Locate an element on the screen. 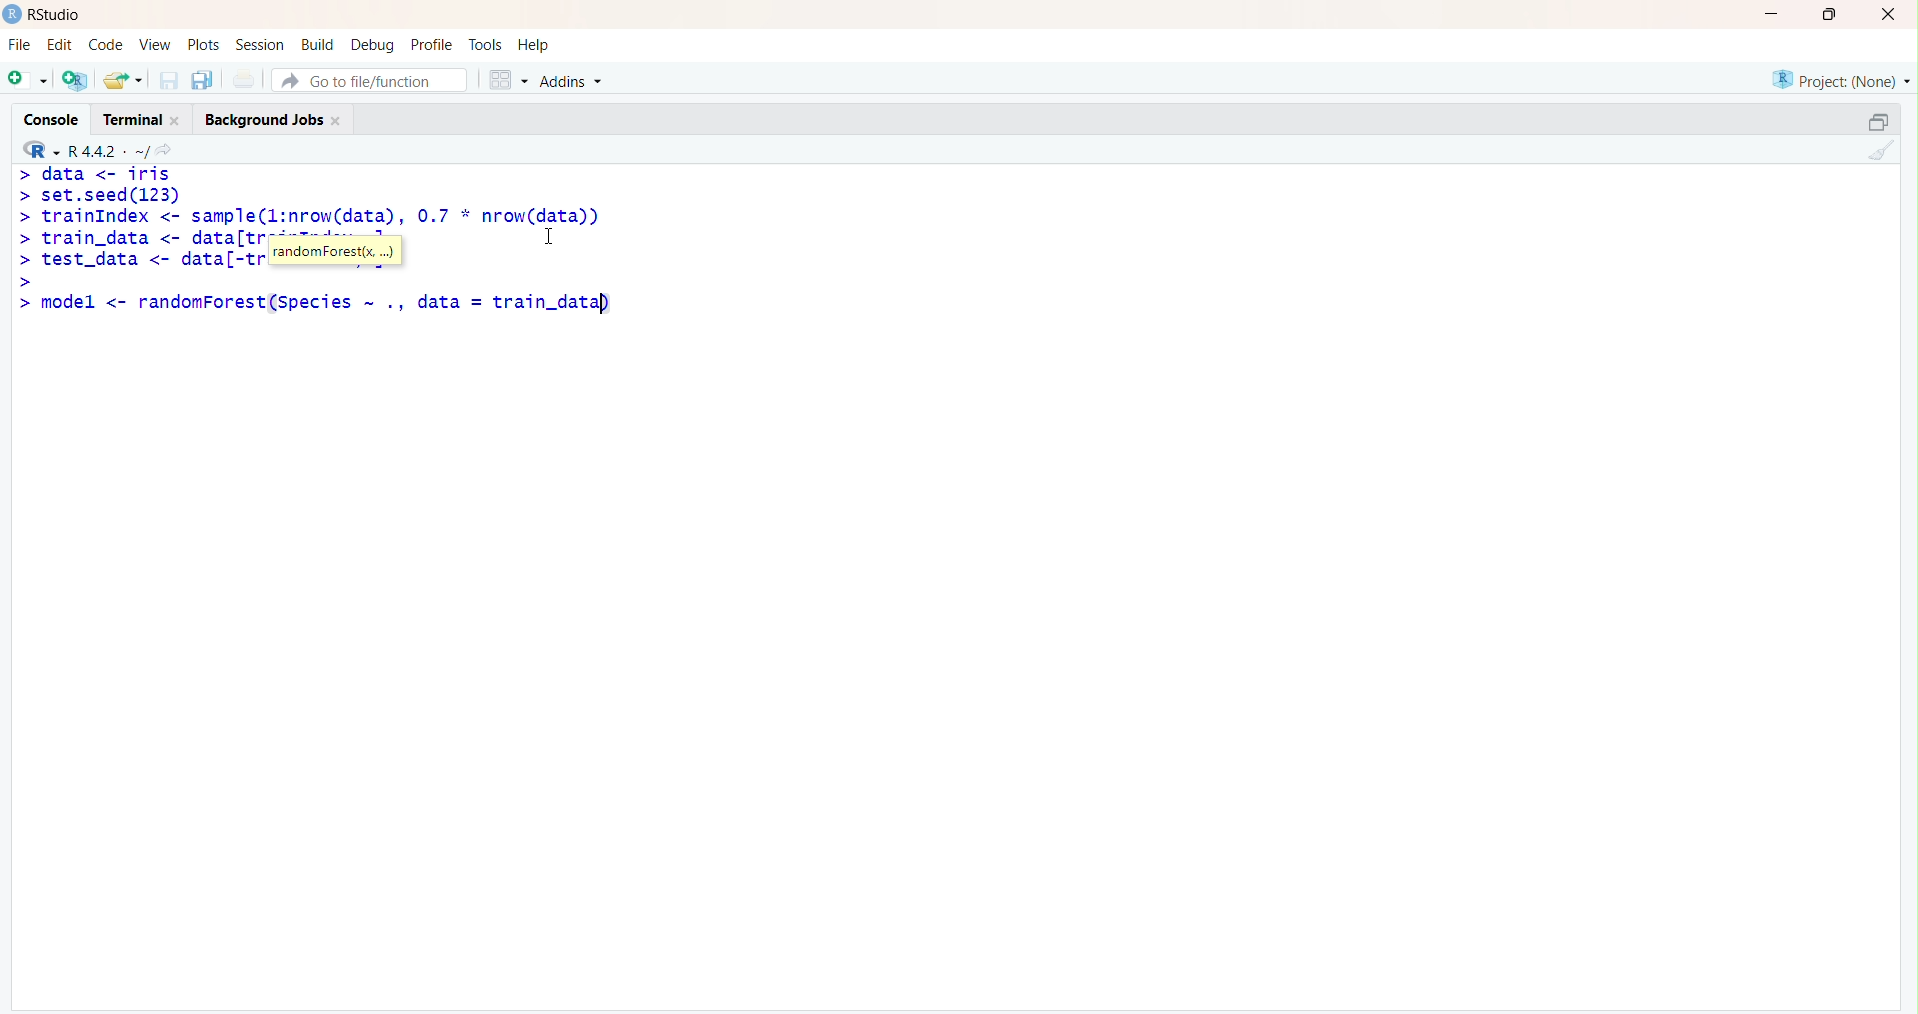 This screenshot has width=1918, height=1014. R.4.4.2. ~/ is located at coordinates (110, 148).